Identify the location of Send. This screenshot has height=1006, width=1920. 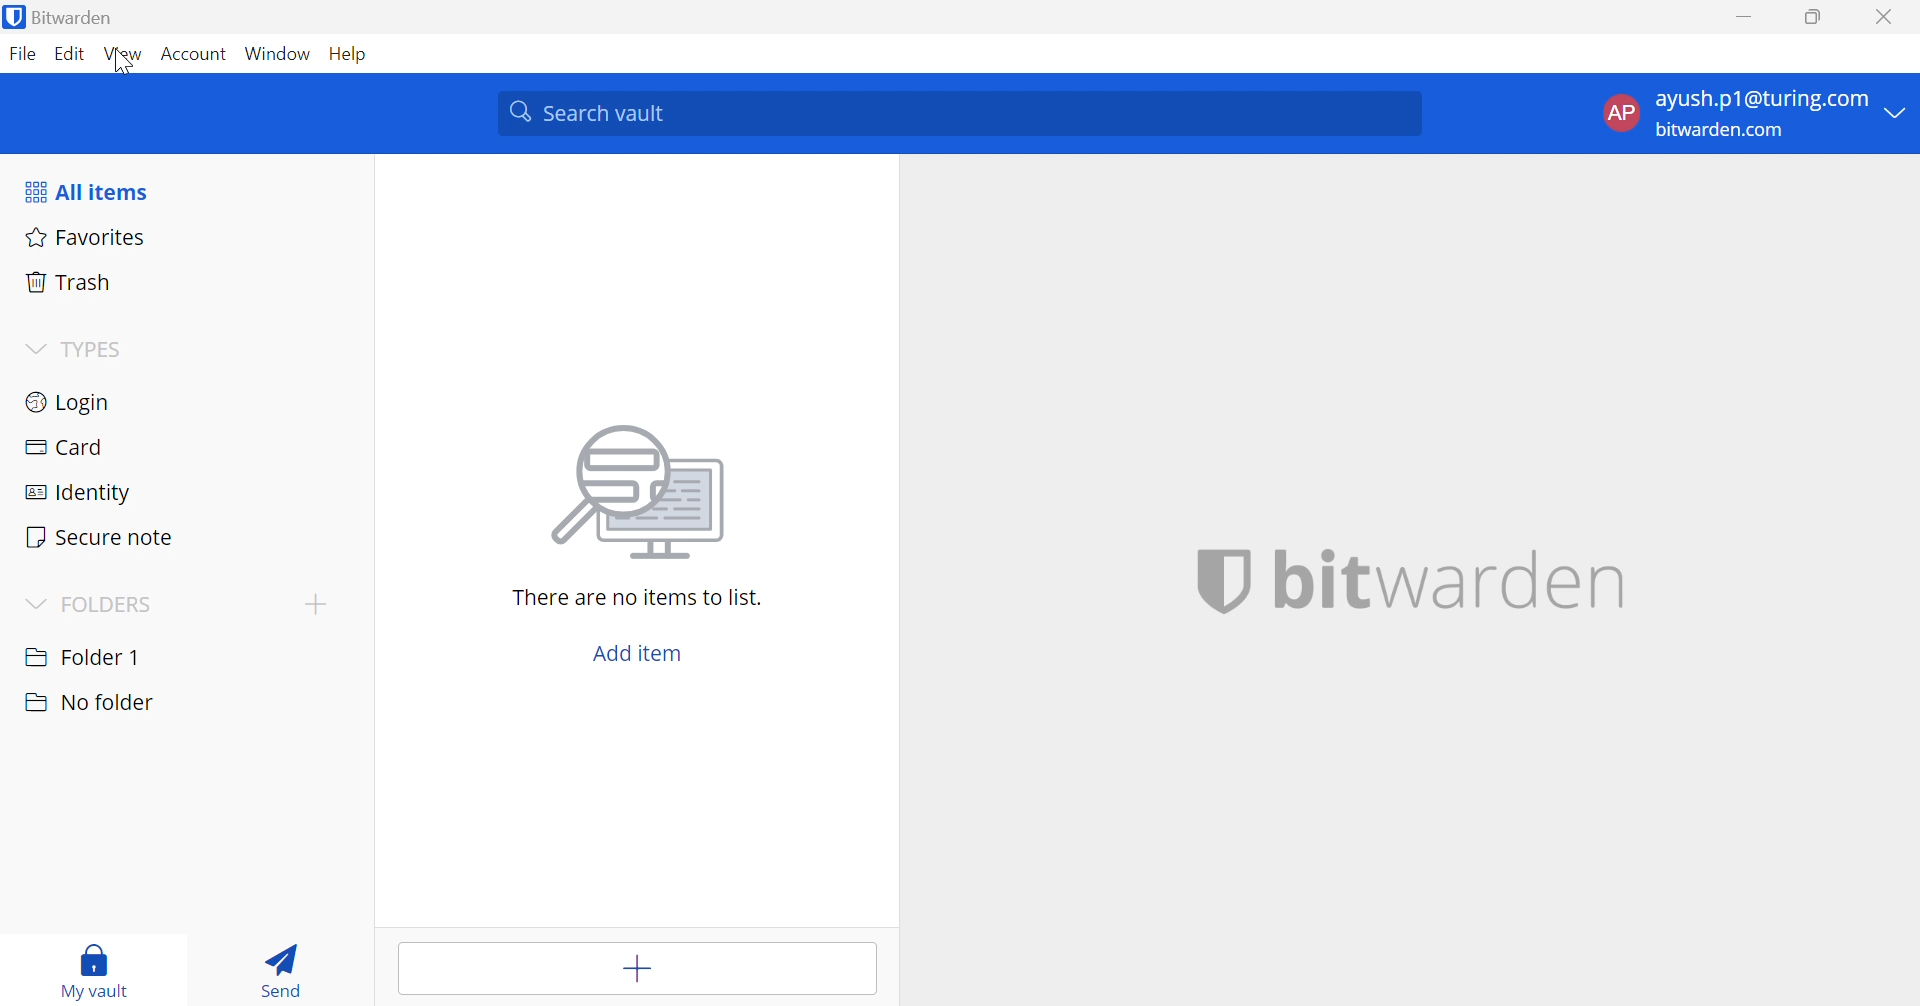
(284, 968).